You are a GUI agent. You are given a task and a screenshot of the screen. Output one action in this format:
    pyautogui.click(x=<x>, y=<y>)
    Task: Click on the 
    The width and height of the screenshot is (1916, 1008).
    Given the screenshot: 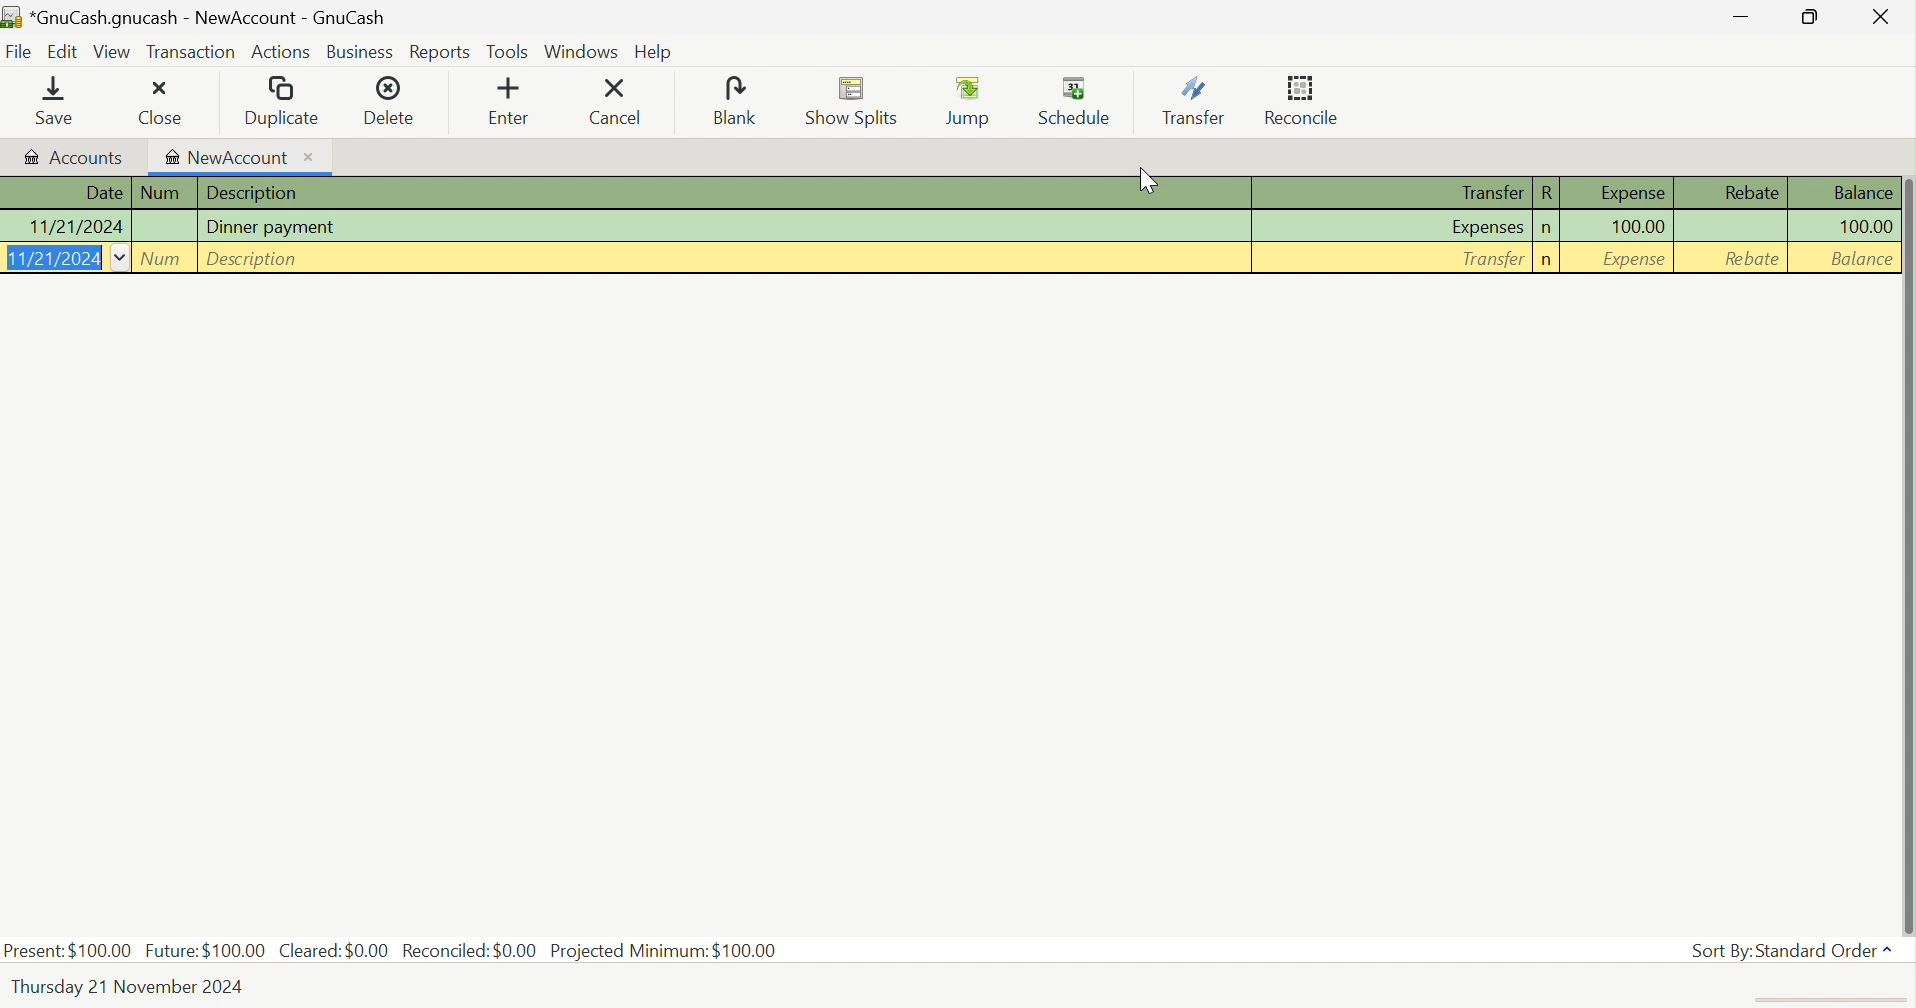 What is the action you would take?
    pyautogui.click(x=105, y=190)
    